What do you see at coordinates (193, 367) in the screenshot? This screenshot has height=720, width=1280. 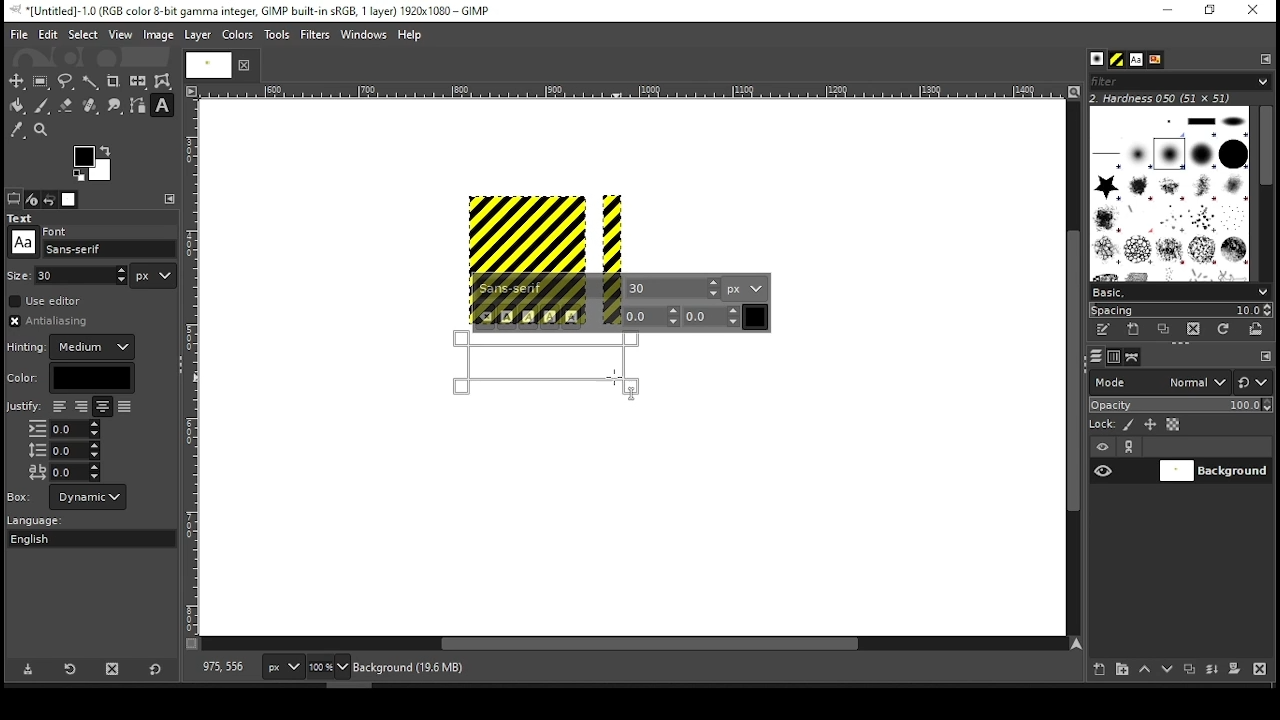 I see `` at bounding box center [193, 367].